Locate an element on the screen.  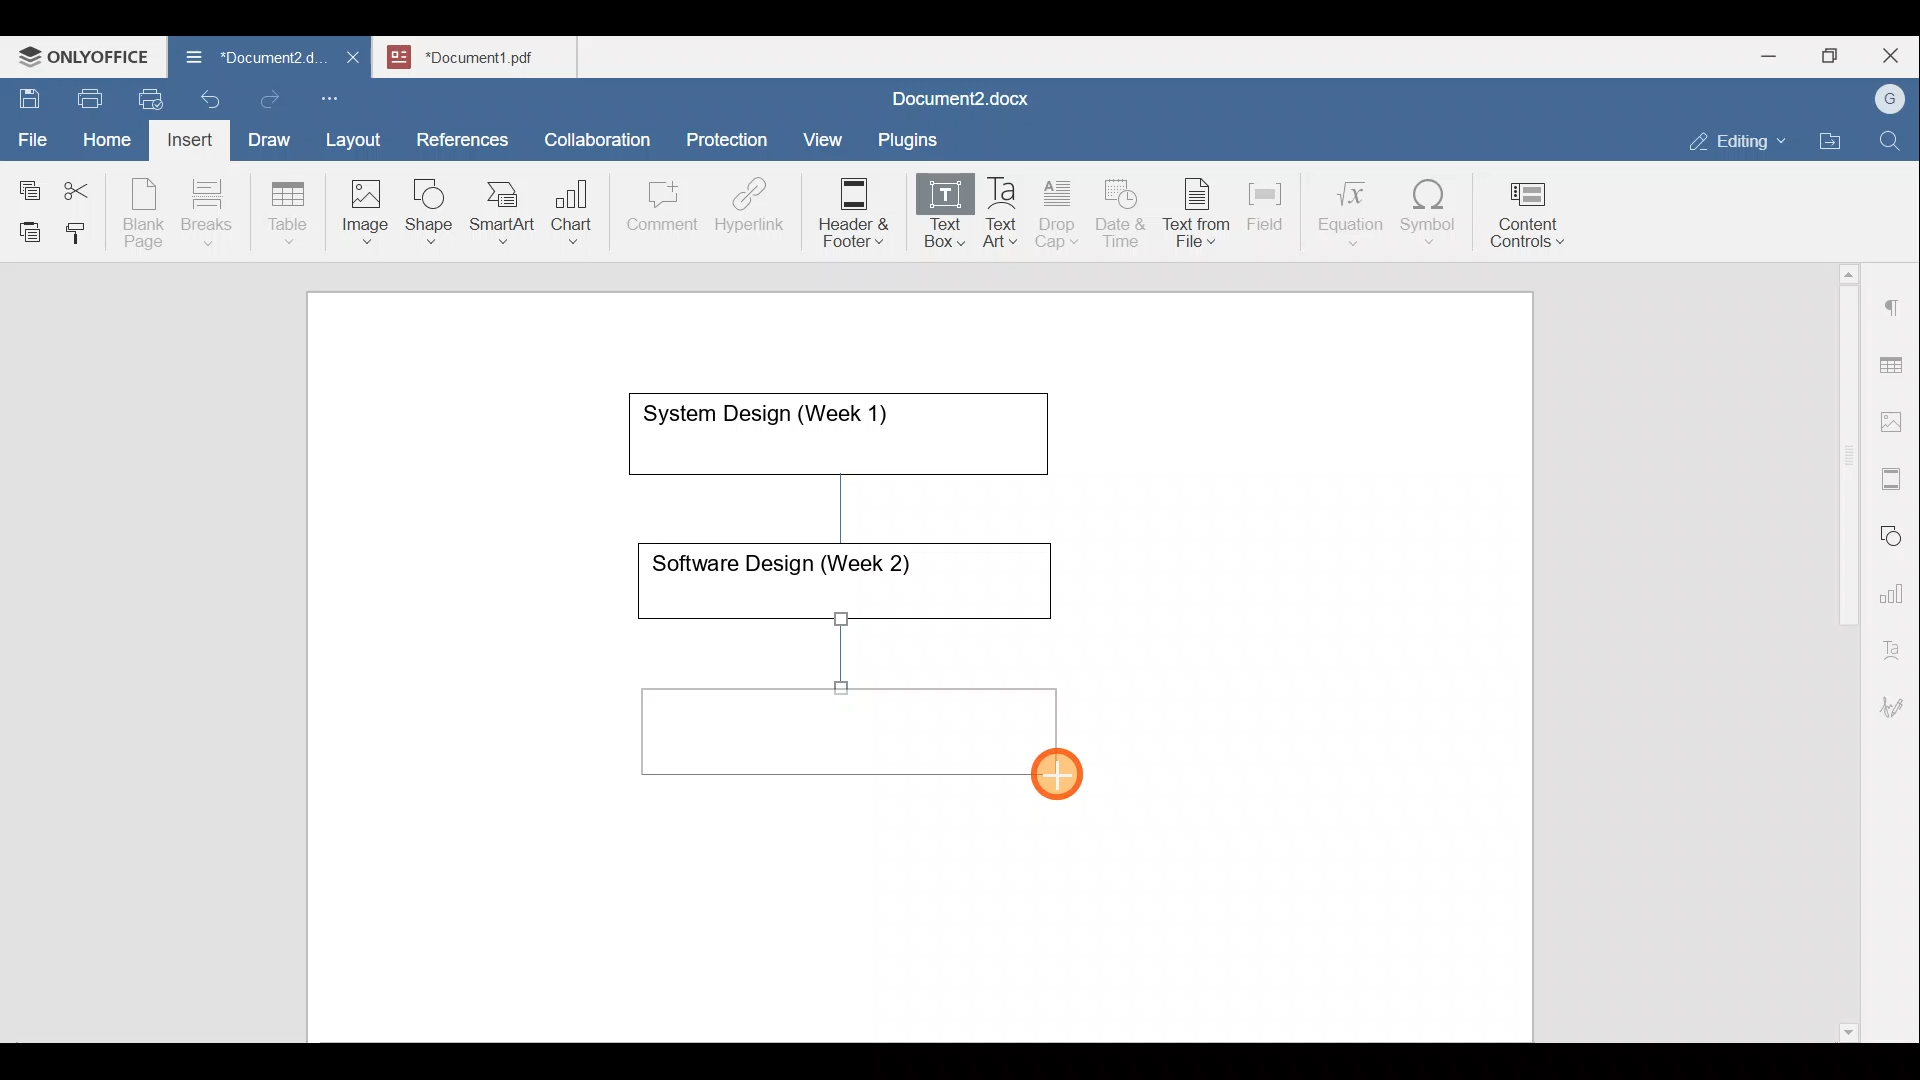
References is located at coordinates (461, 137).